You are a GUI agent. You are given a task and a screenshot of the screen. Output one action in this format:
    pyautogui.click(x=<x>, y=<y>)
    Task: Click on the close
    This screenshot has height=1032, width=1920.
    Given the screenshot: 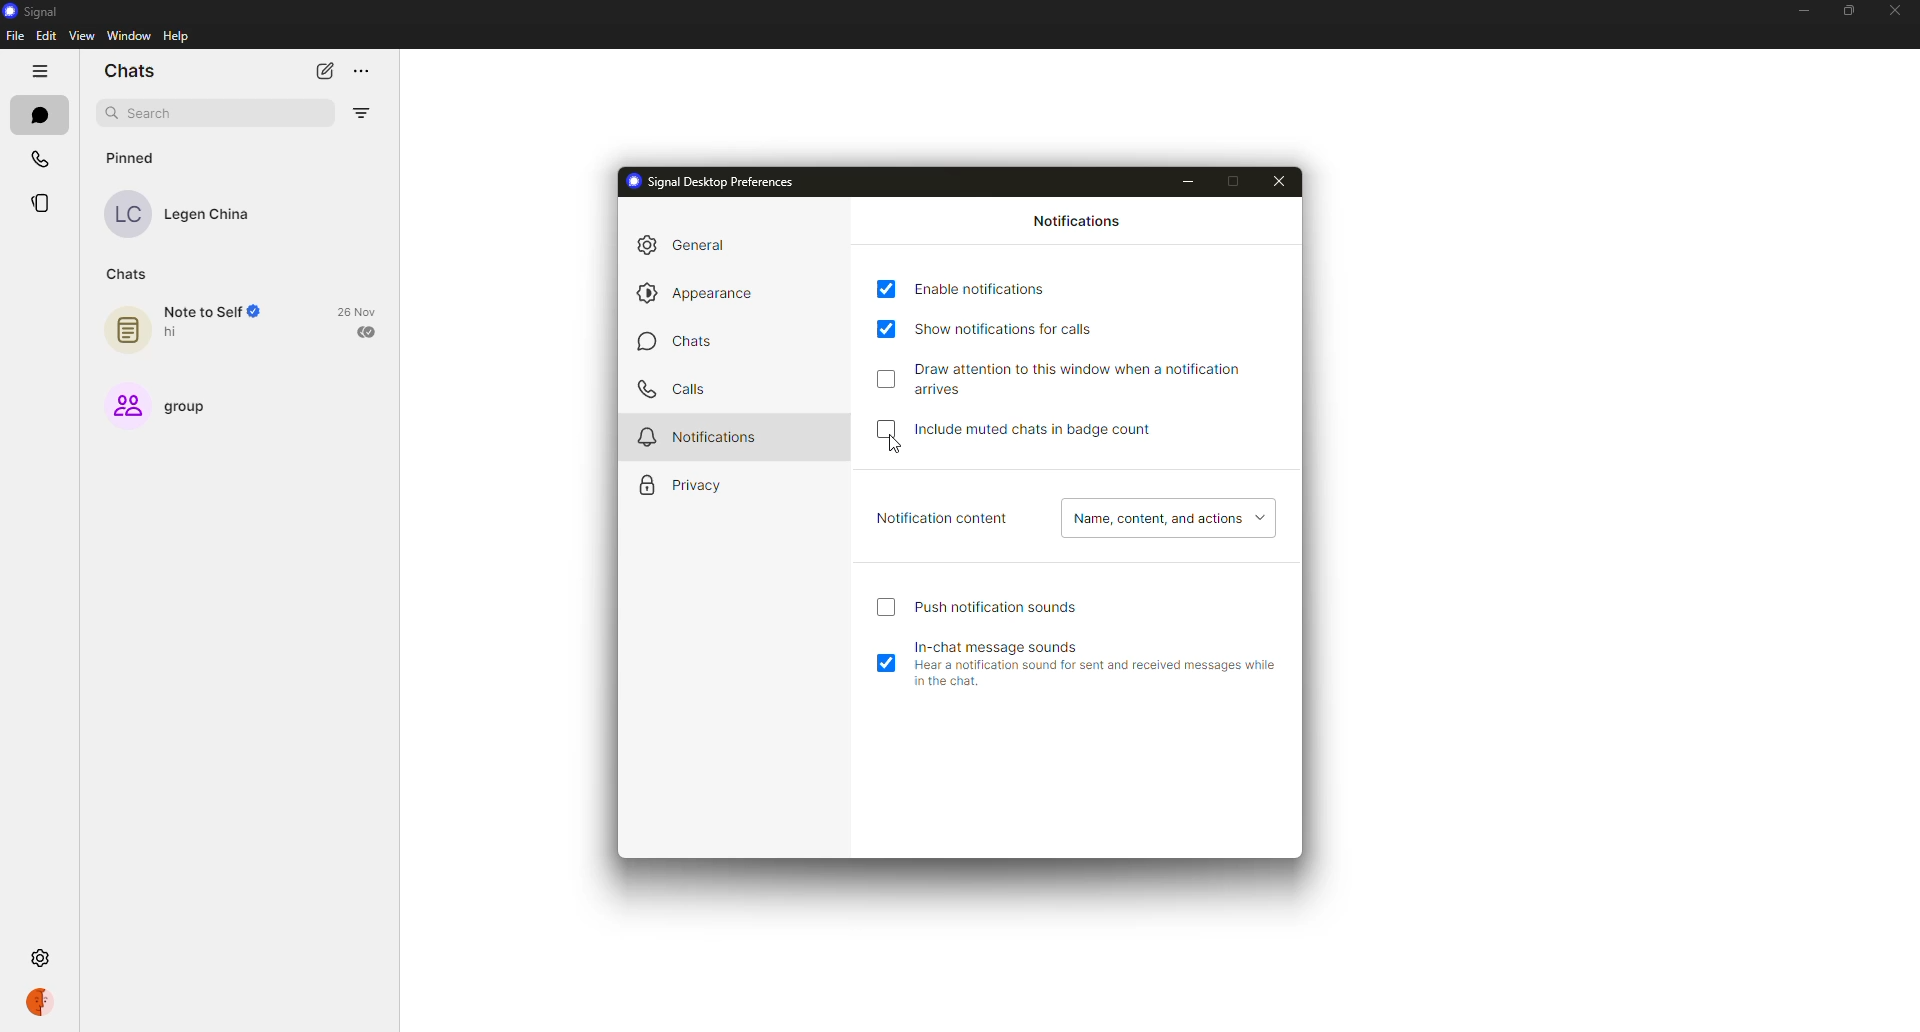 What is the action you would take?
    pyautogui.click(x=1894, y=8)
    